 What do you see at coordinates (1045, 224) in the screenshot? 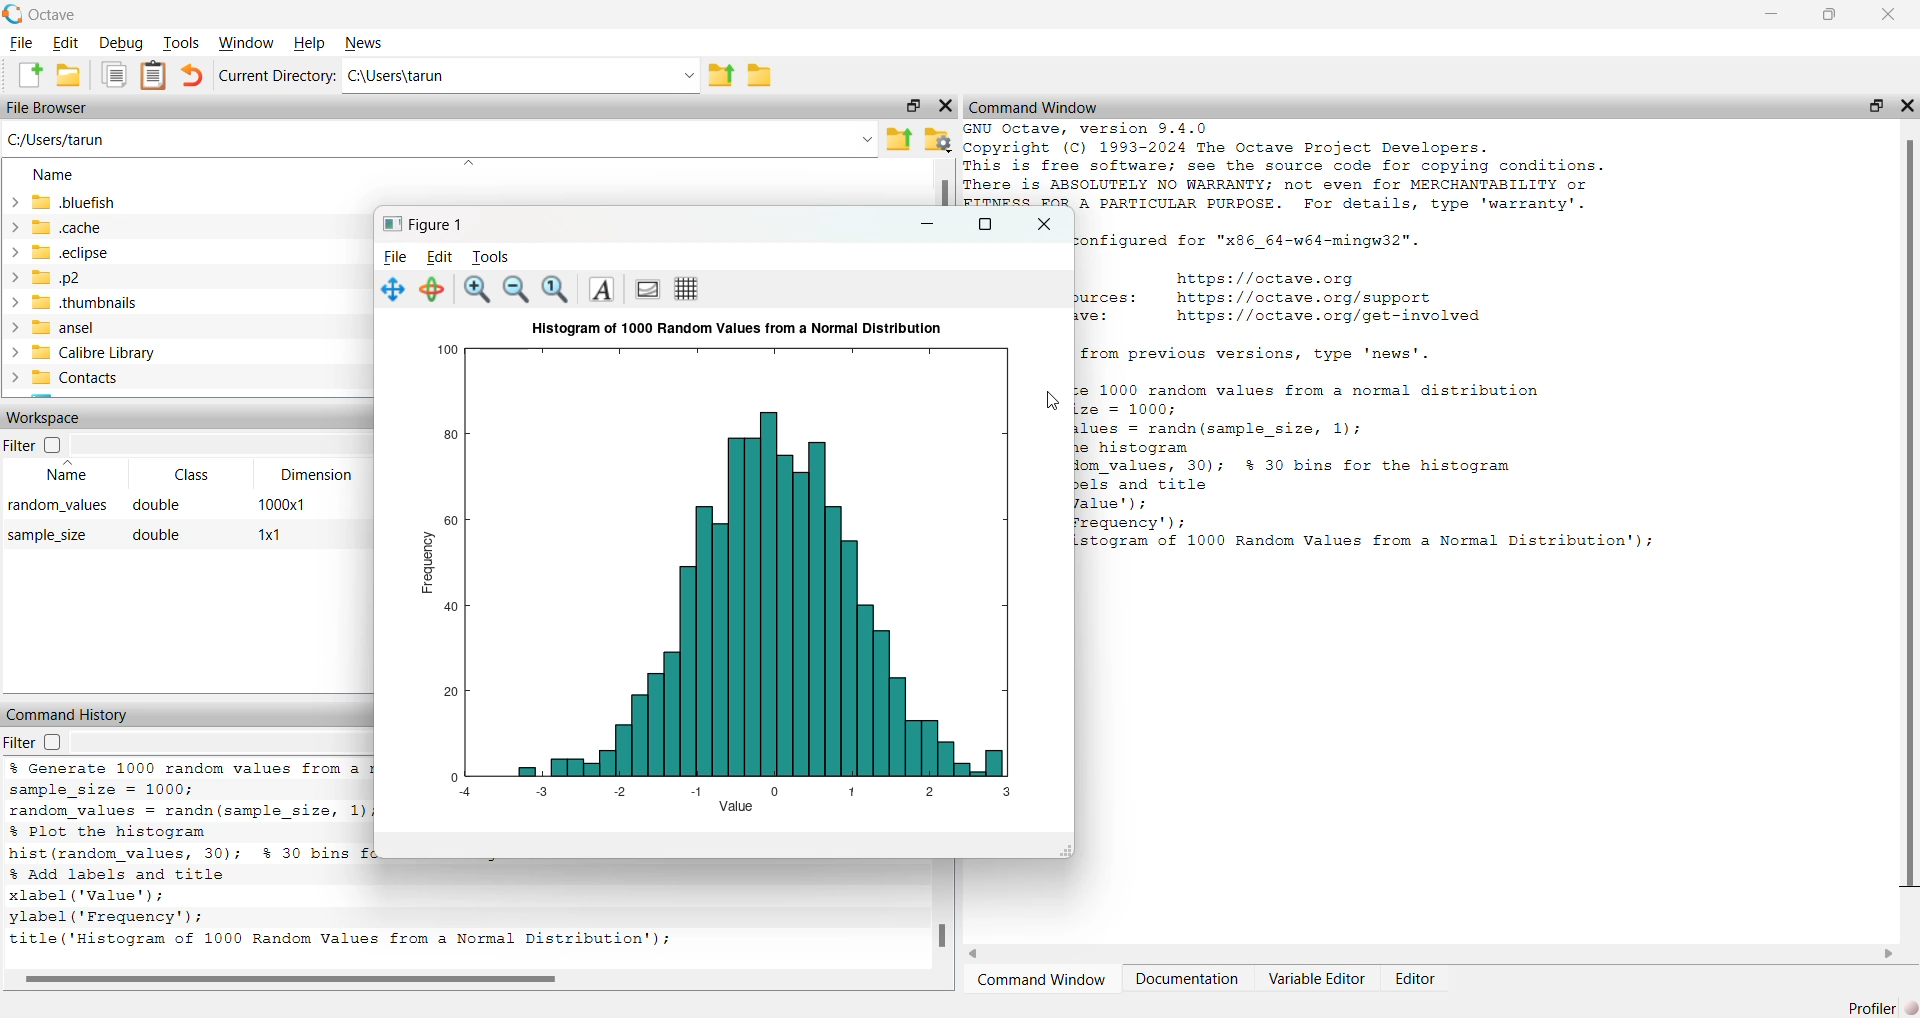
I see `close` at bounding box center [1045, 224].